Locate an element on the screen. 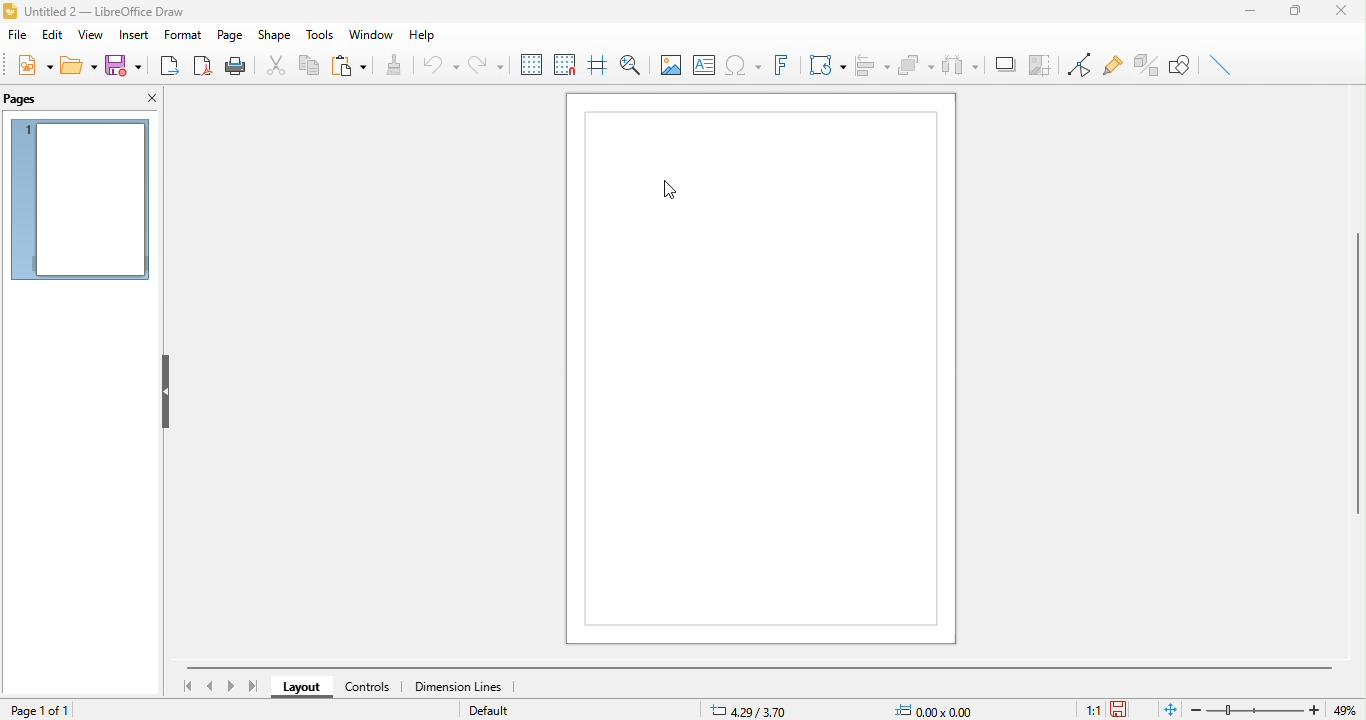  image is located at coordinates (667, 65).